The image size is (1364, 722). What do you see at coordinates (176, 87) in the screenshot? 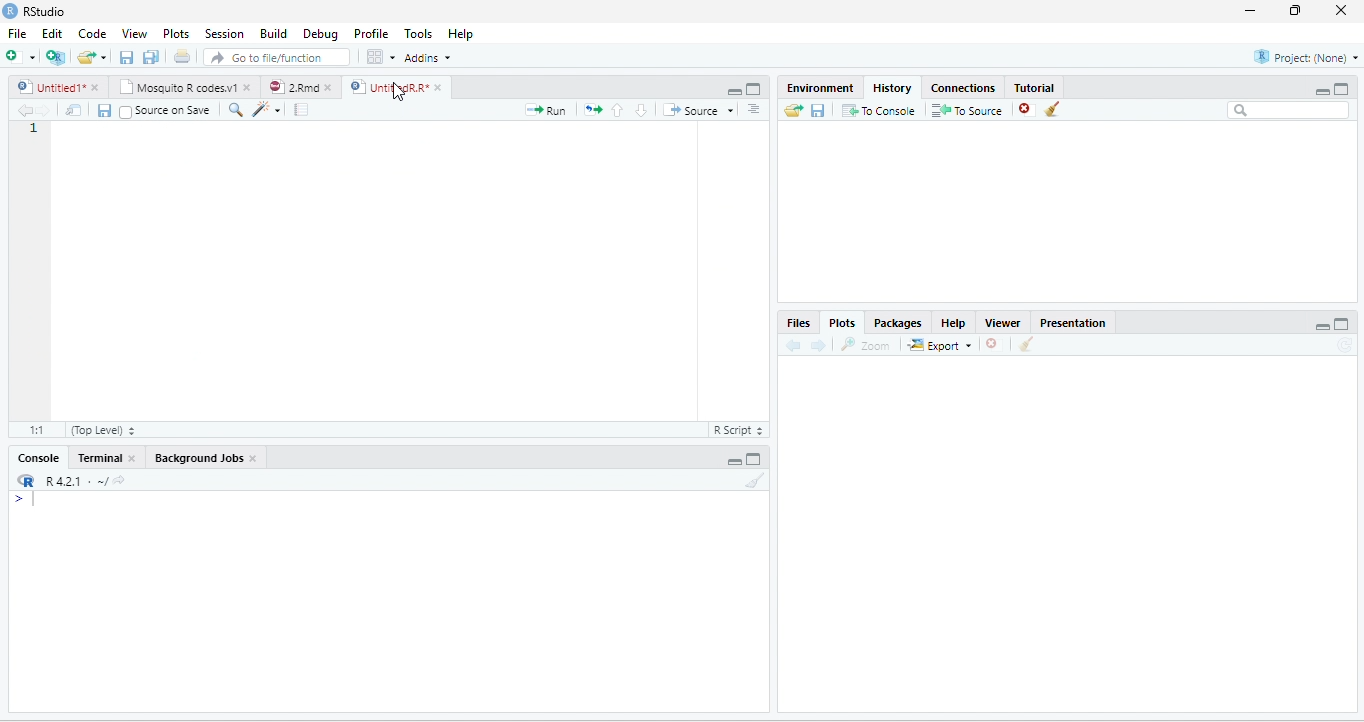
I see `Mosquito R codes.v1` at bounding box center [176, 87].